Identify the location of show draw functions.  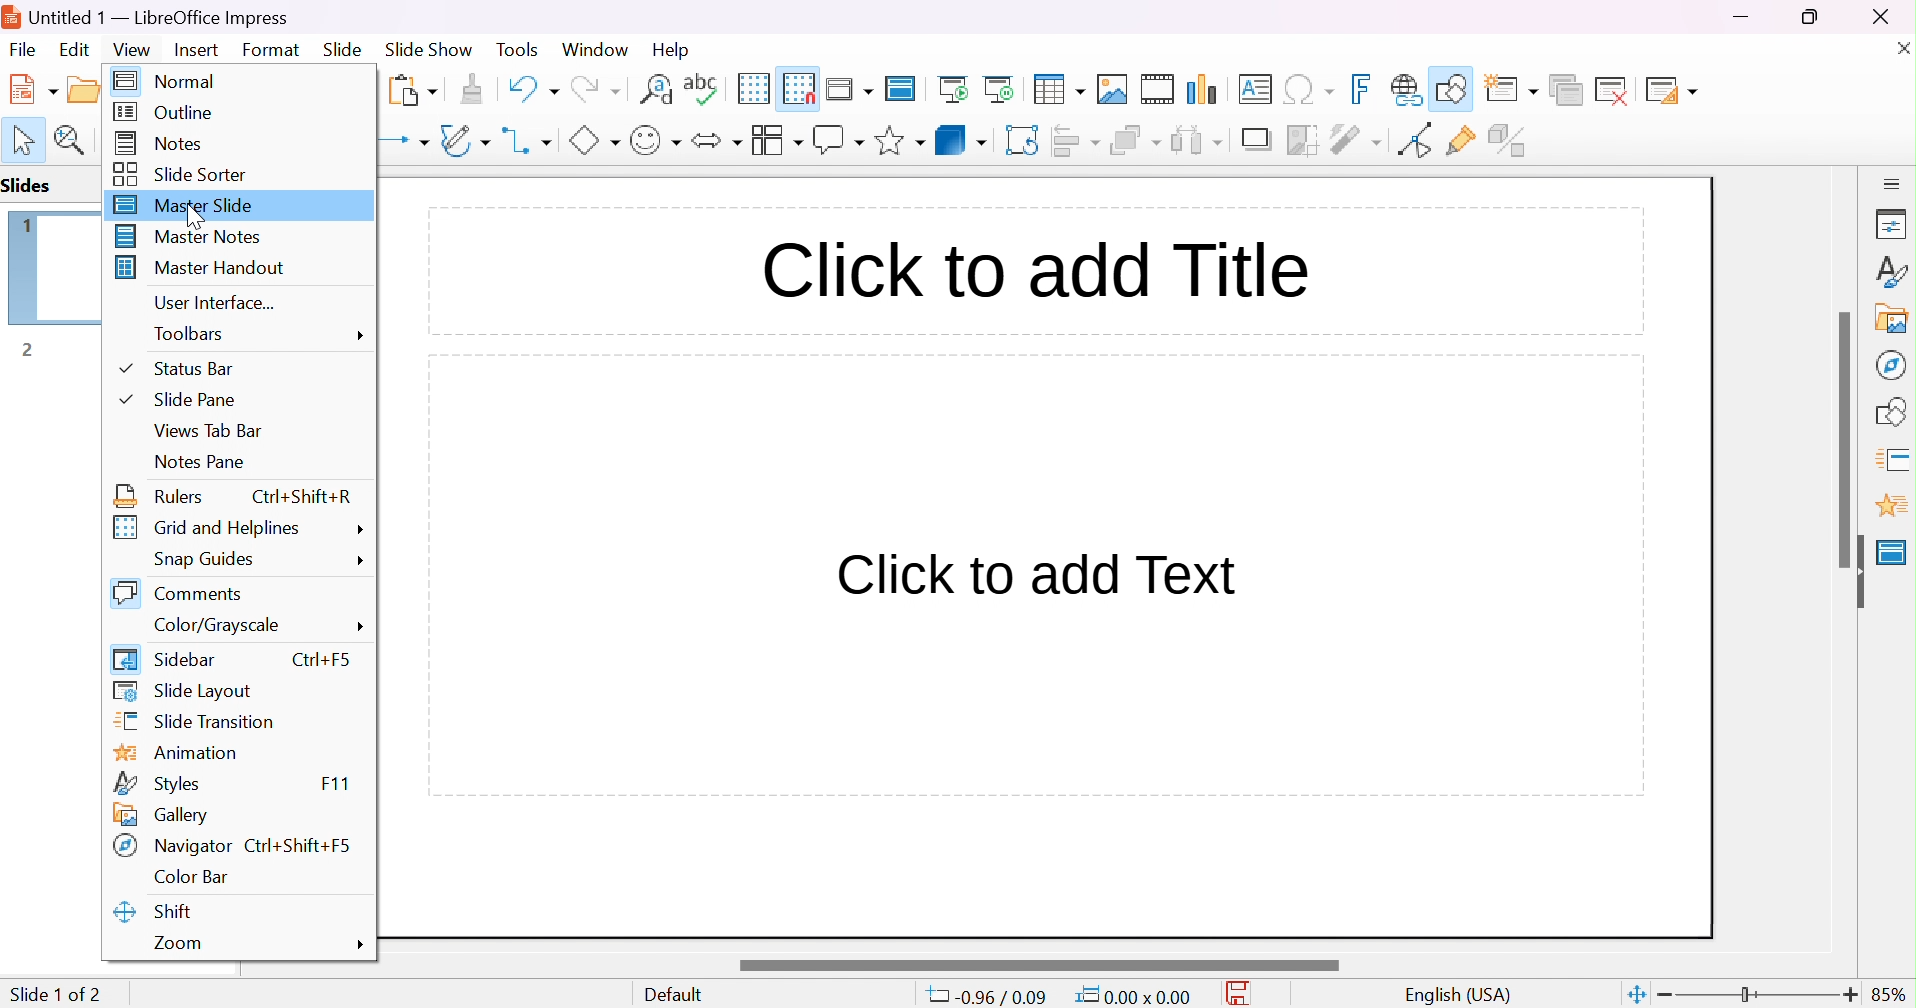
(1454, 86).